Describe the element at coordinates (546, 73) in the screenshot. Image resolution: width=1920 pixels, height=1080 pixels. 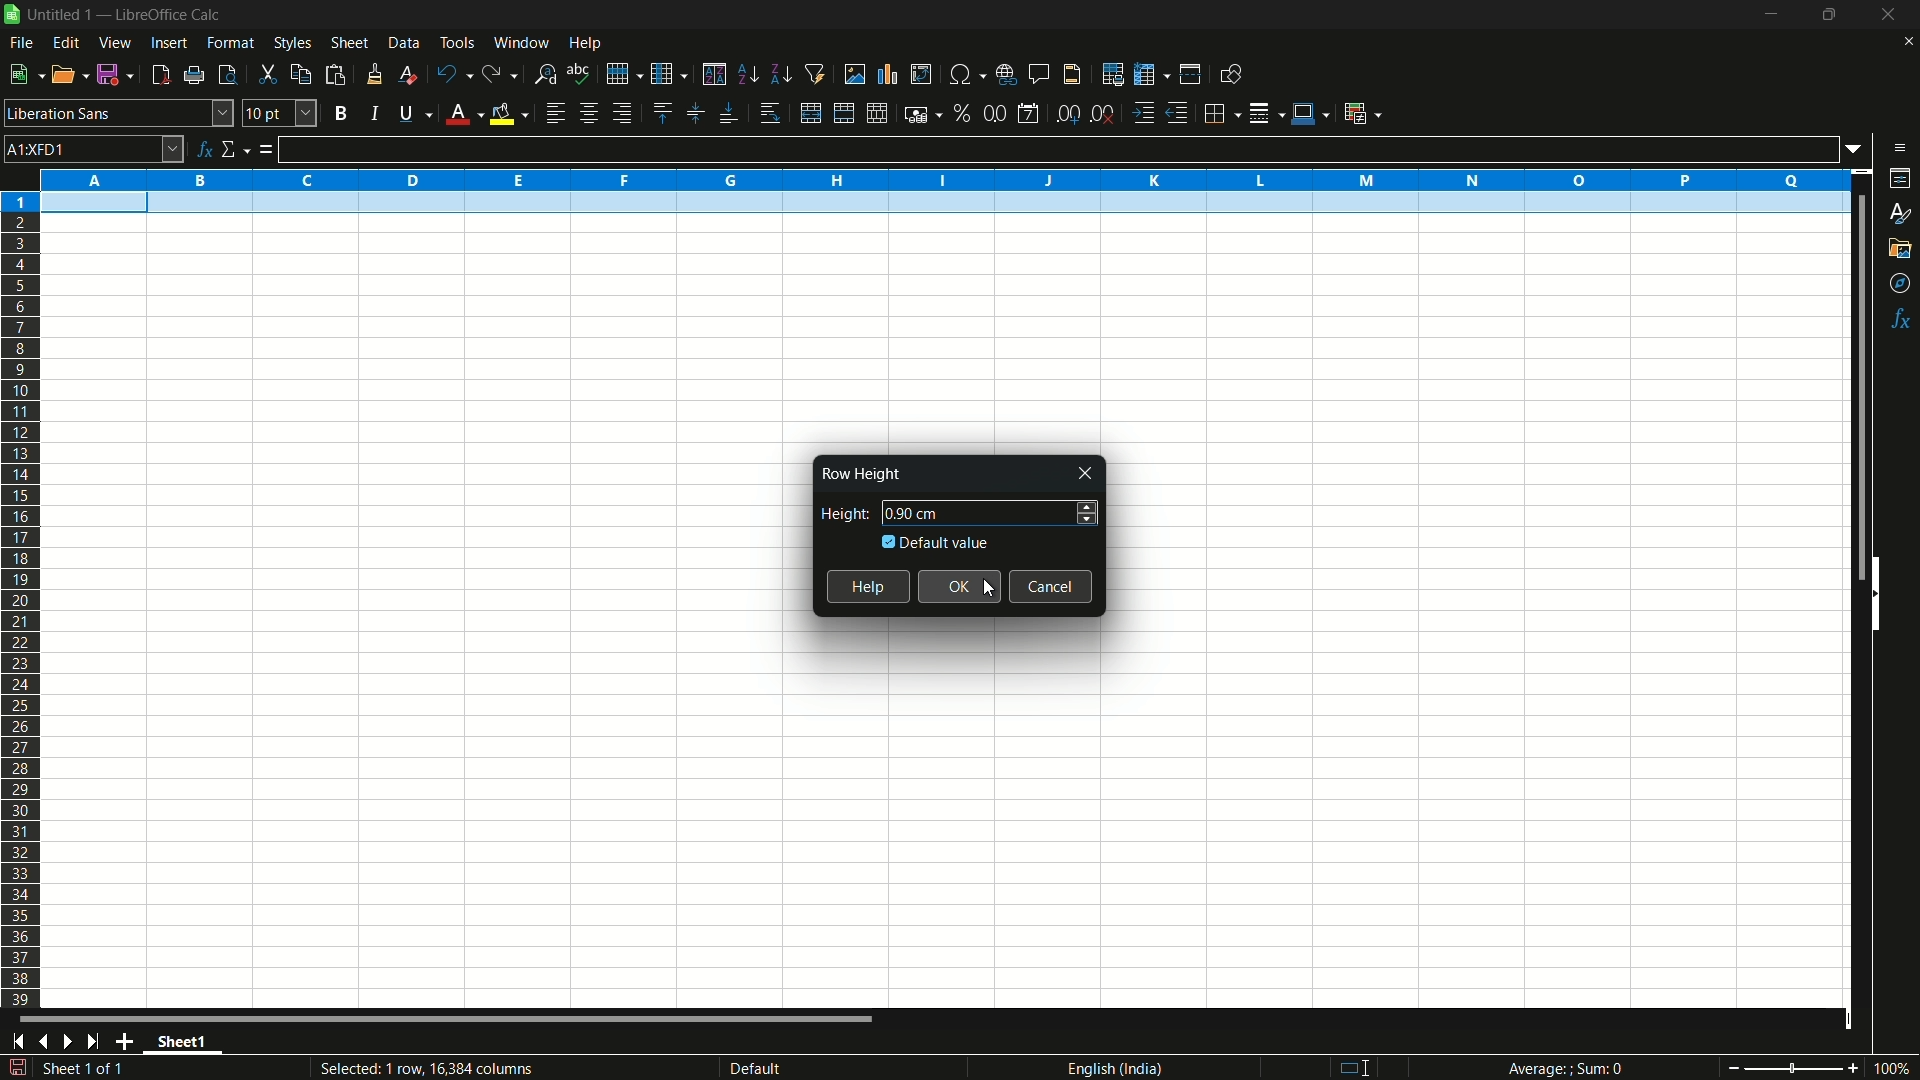
I see `find and replace` at that location.